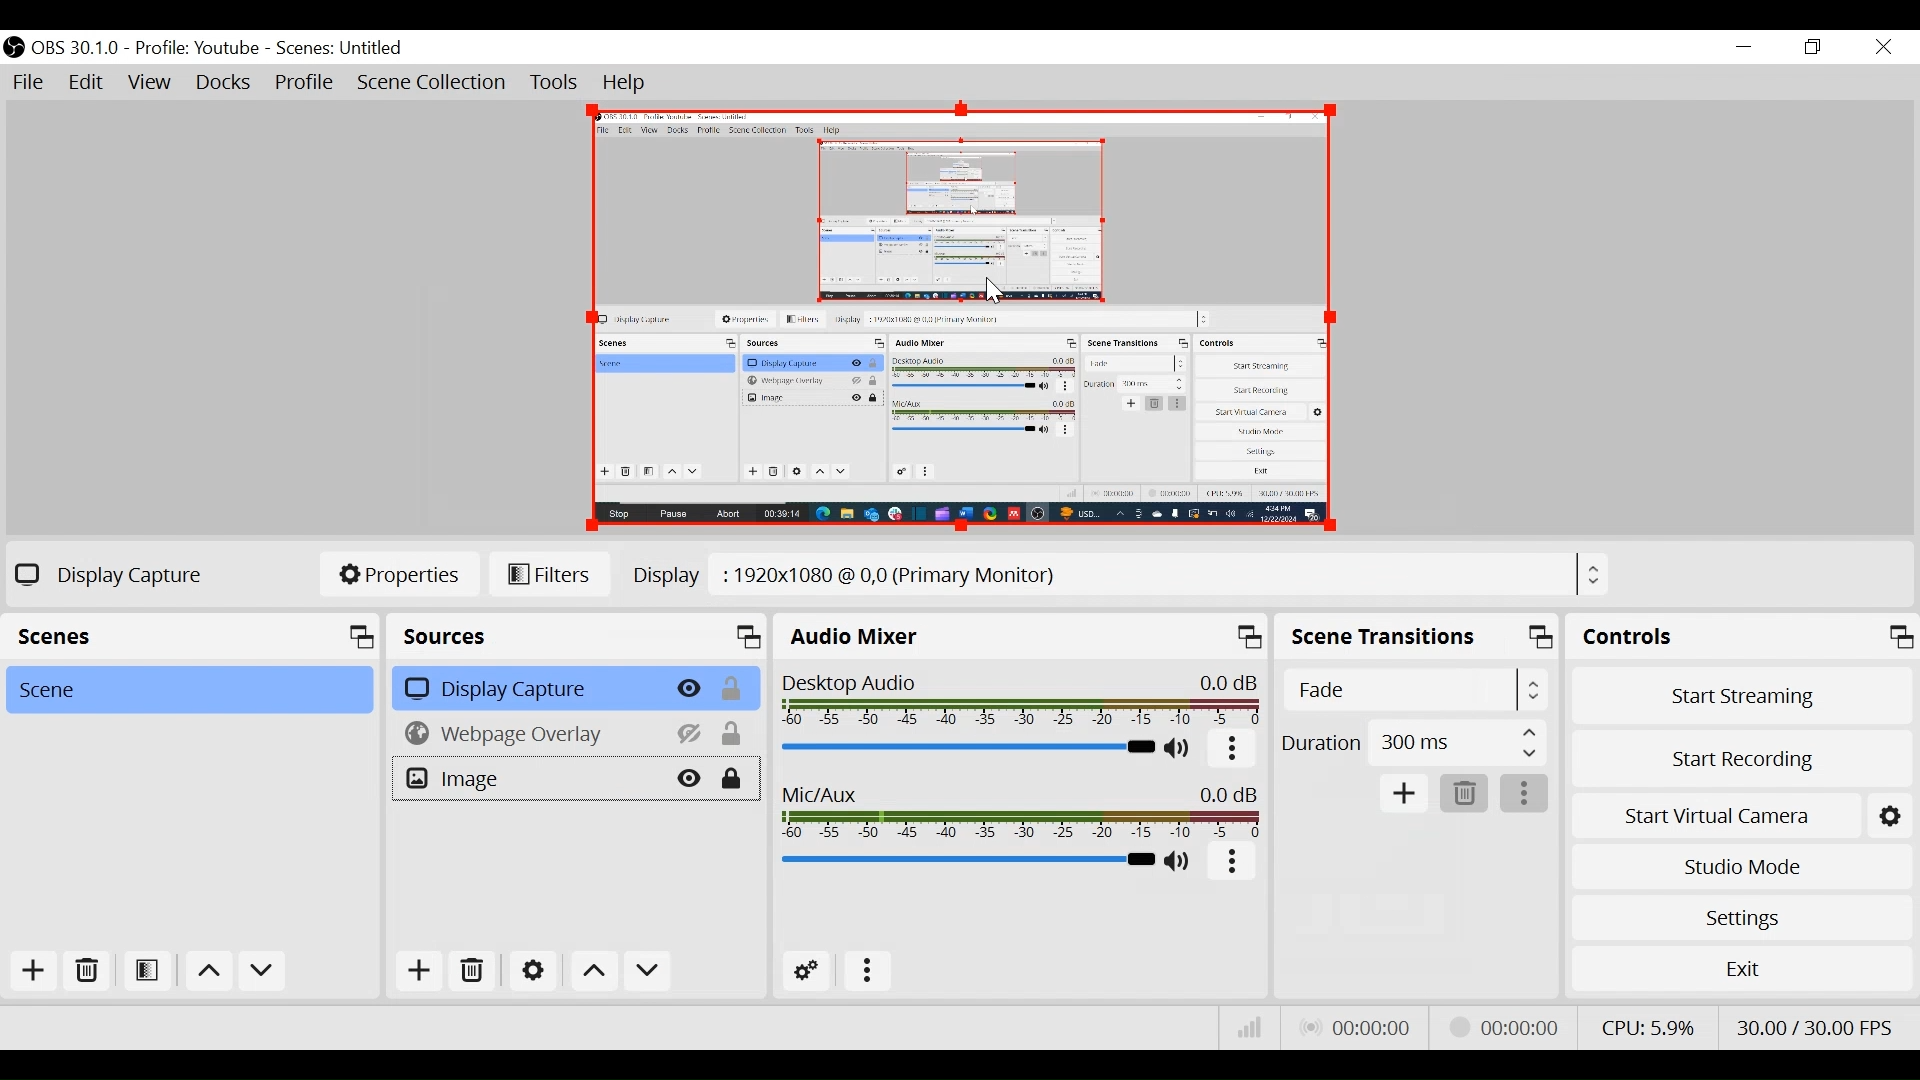 Image resolution: width=1920 pixels, height=1080 pixels. Describe the element at coordinates (197, 49) in the screenshot. I see `Profile` at that location.